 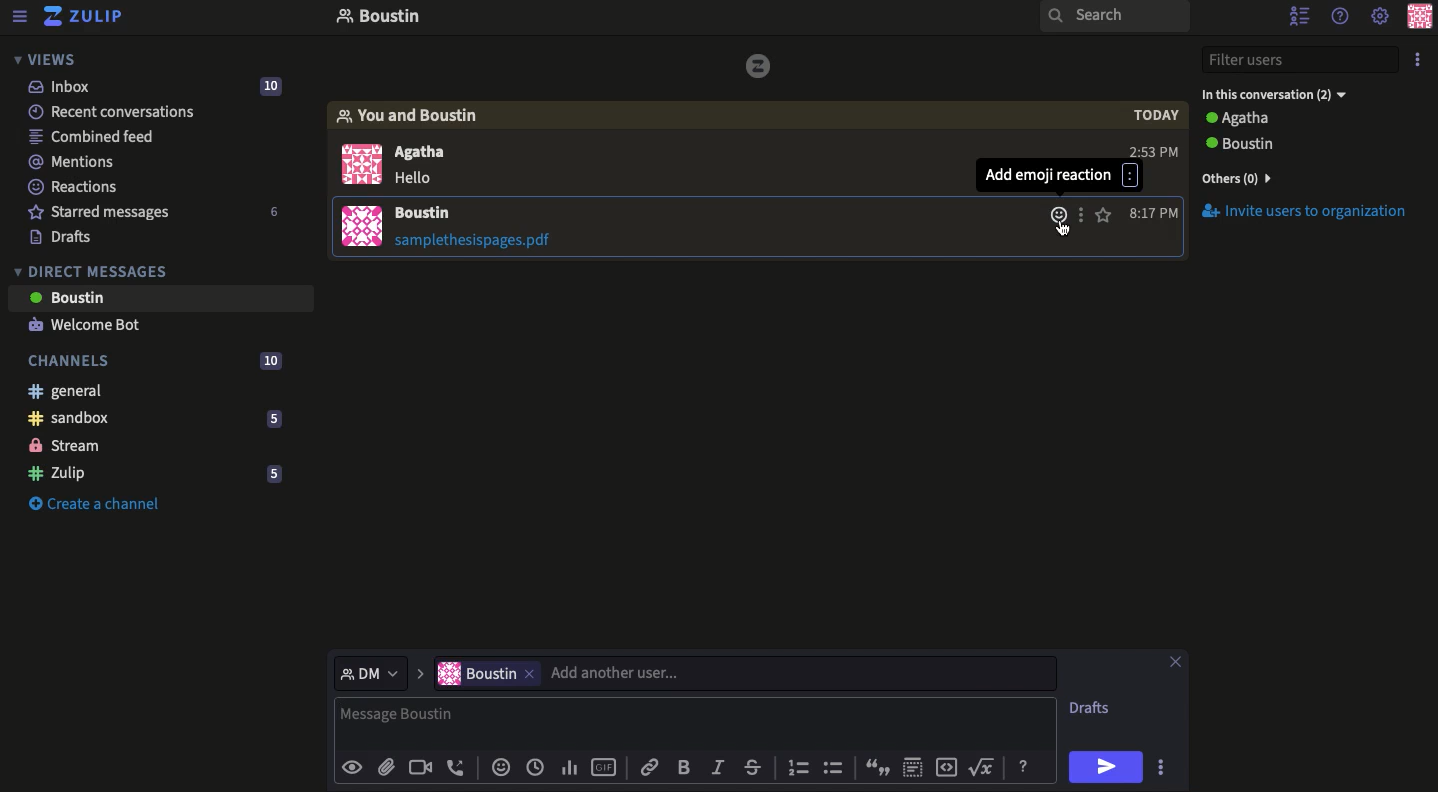 What do you see at coordinates (877, 767) in the screenshot?
I see `Quote` at bounding box center [877, 767].